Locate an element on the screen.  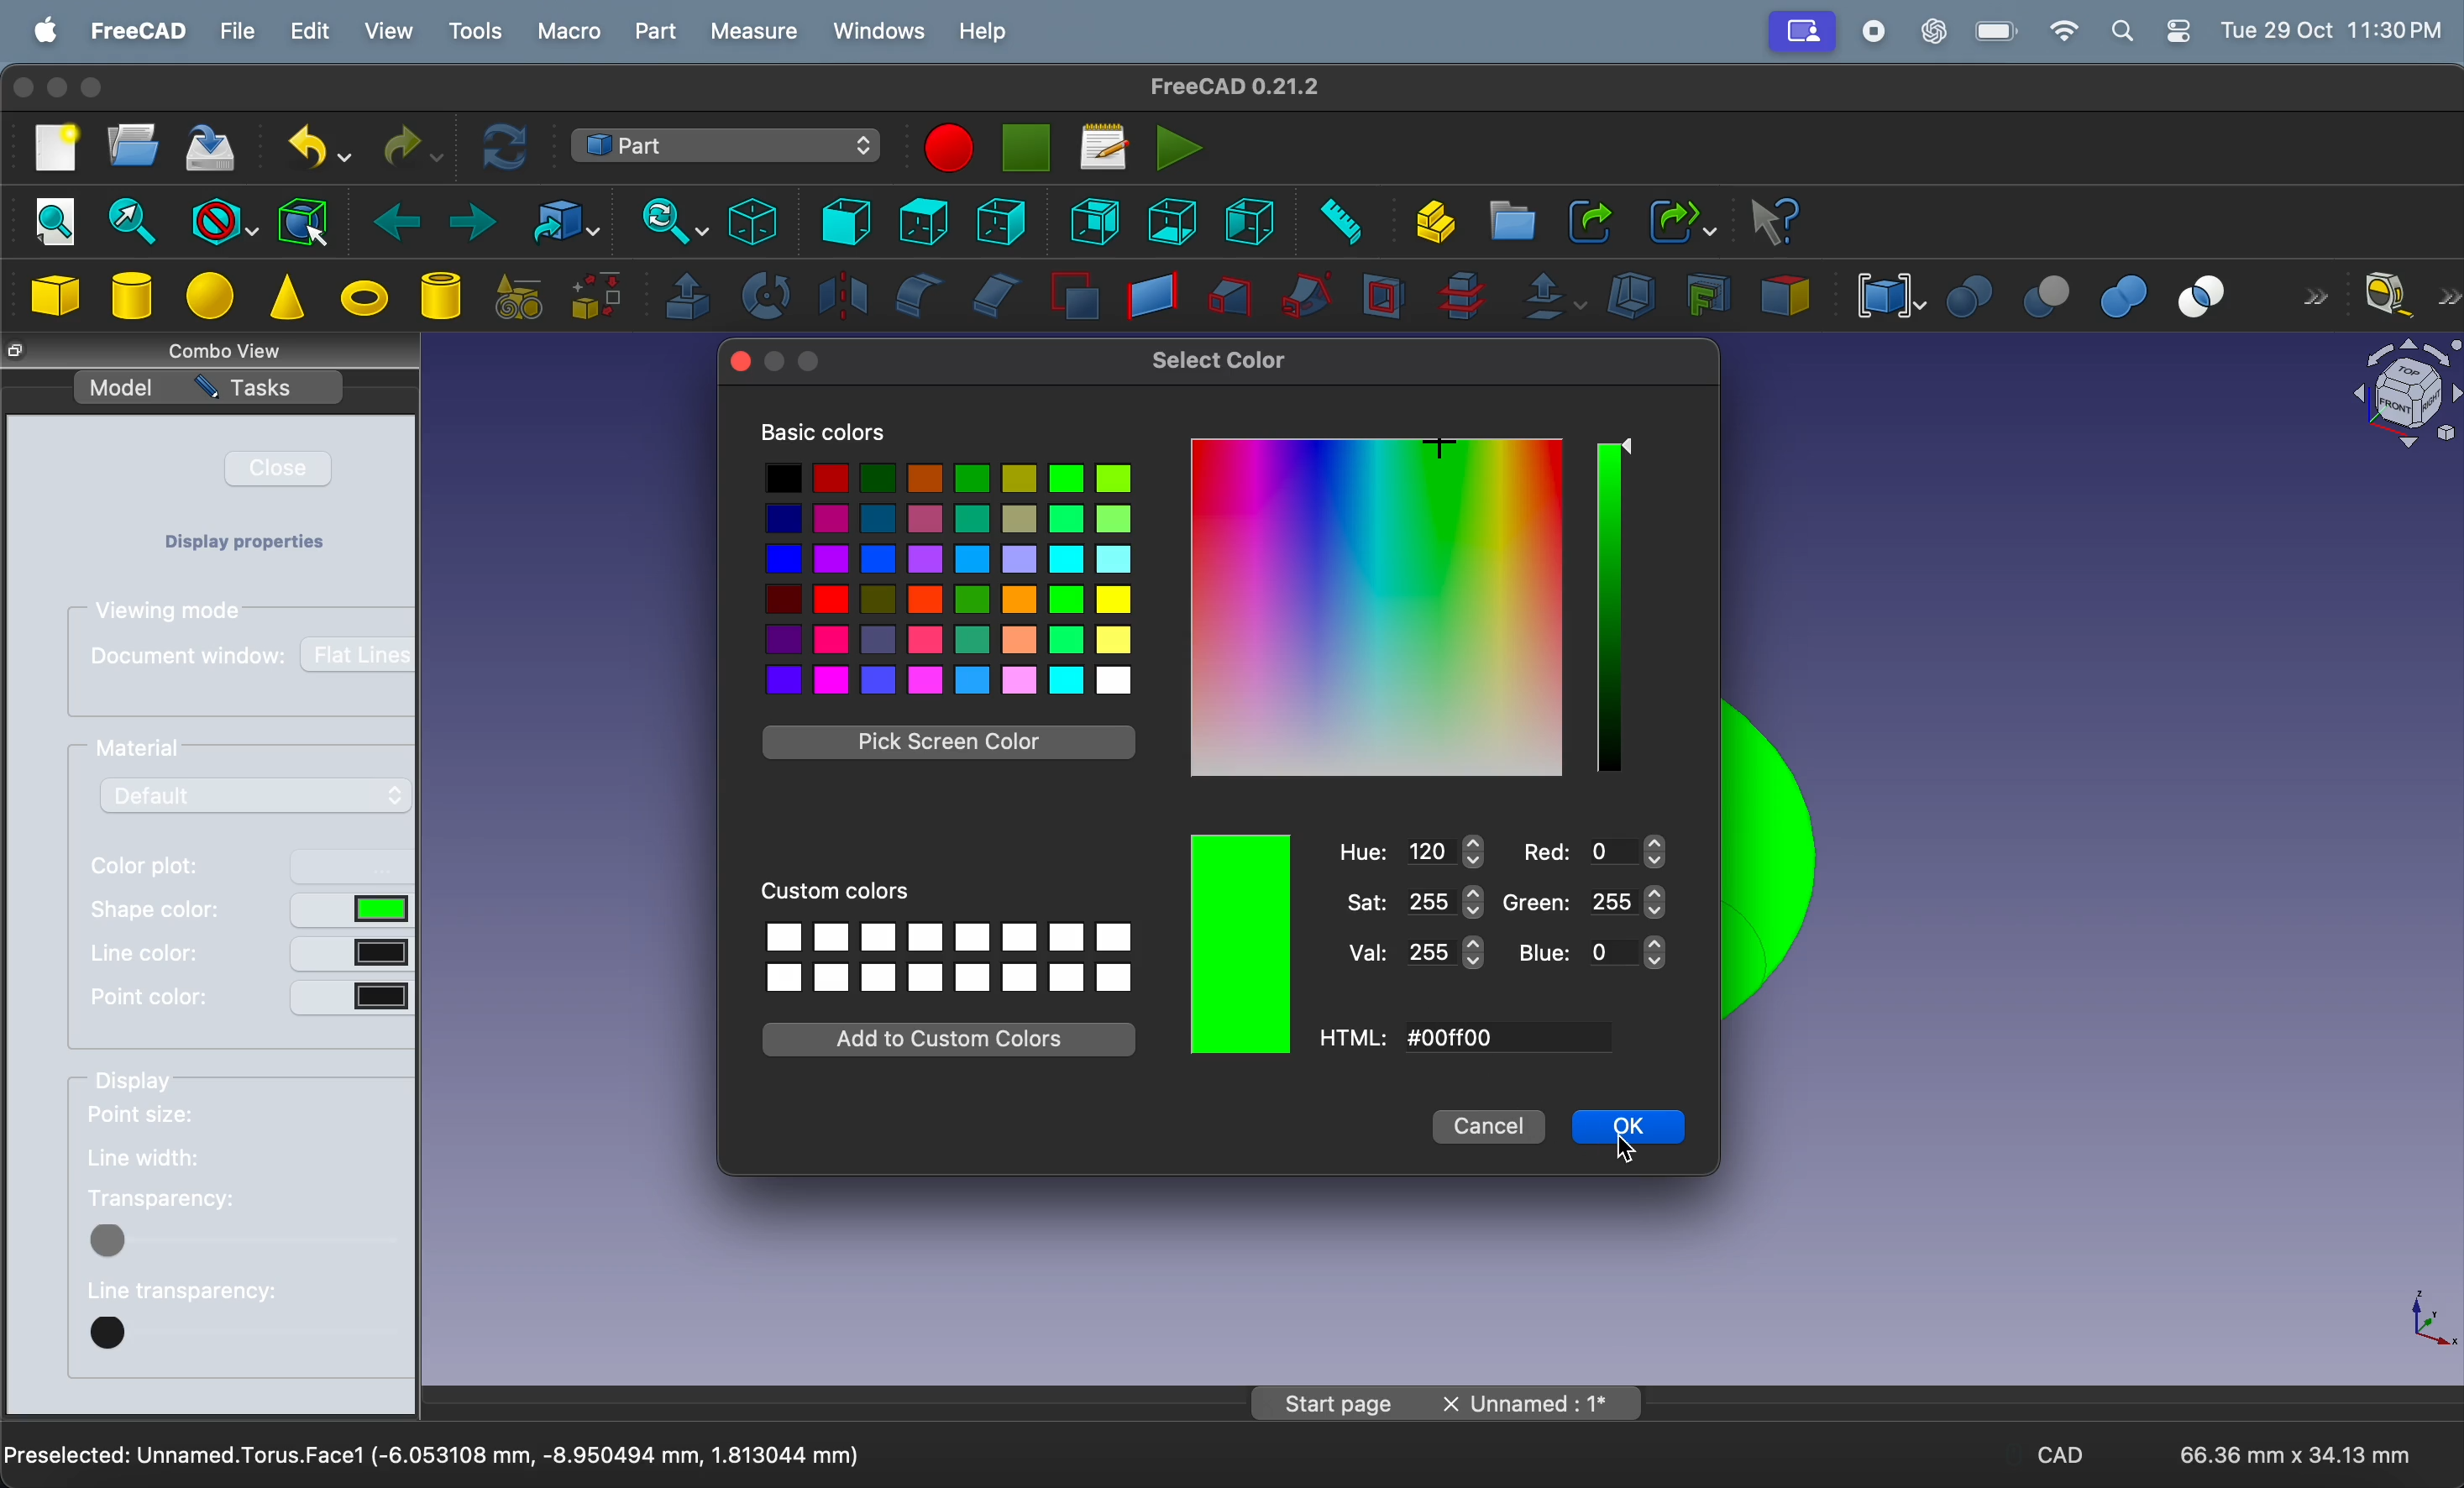
mirroring is located at coordinates (838, 295).